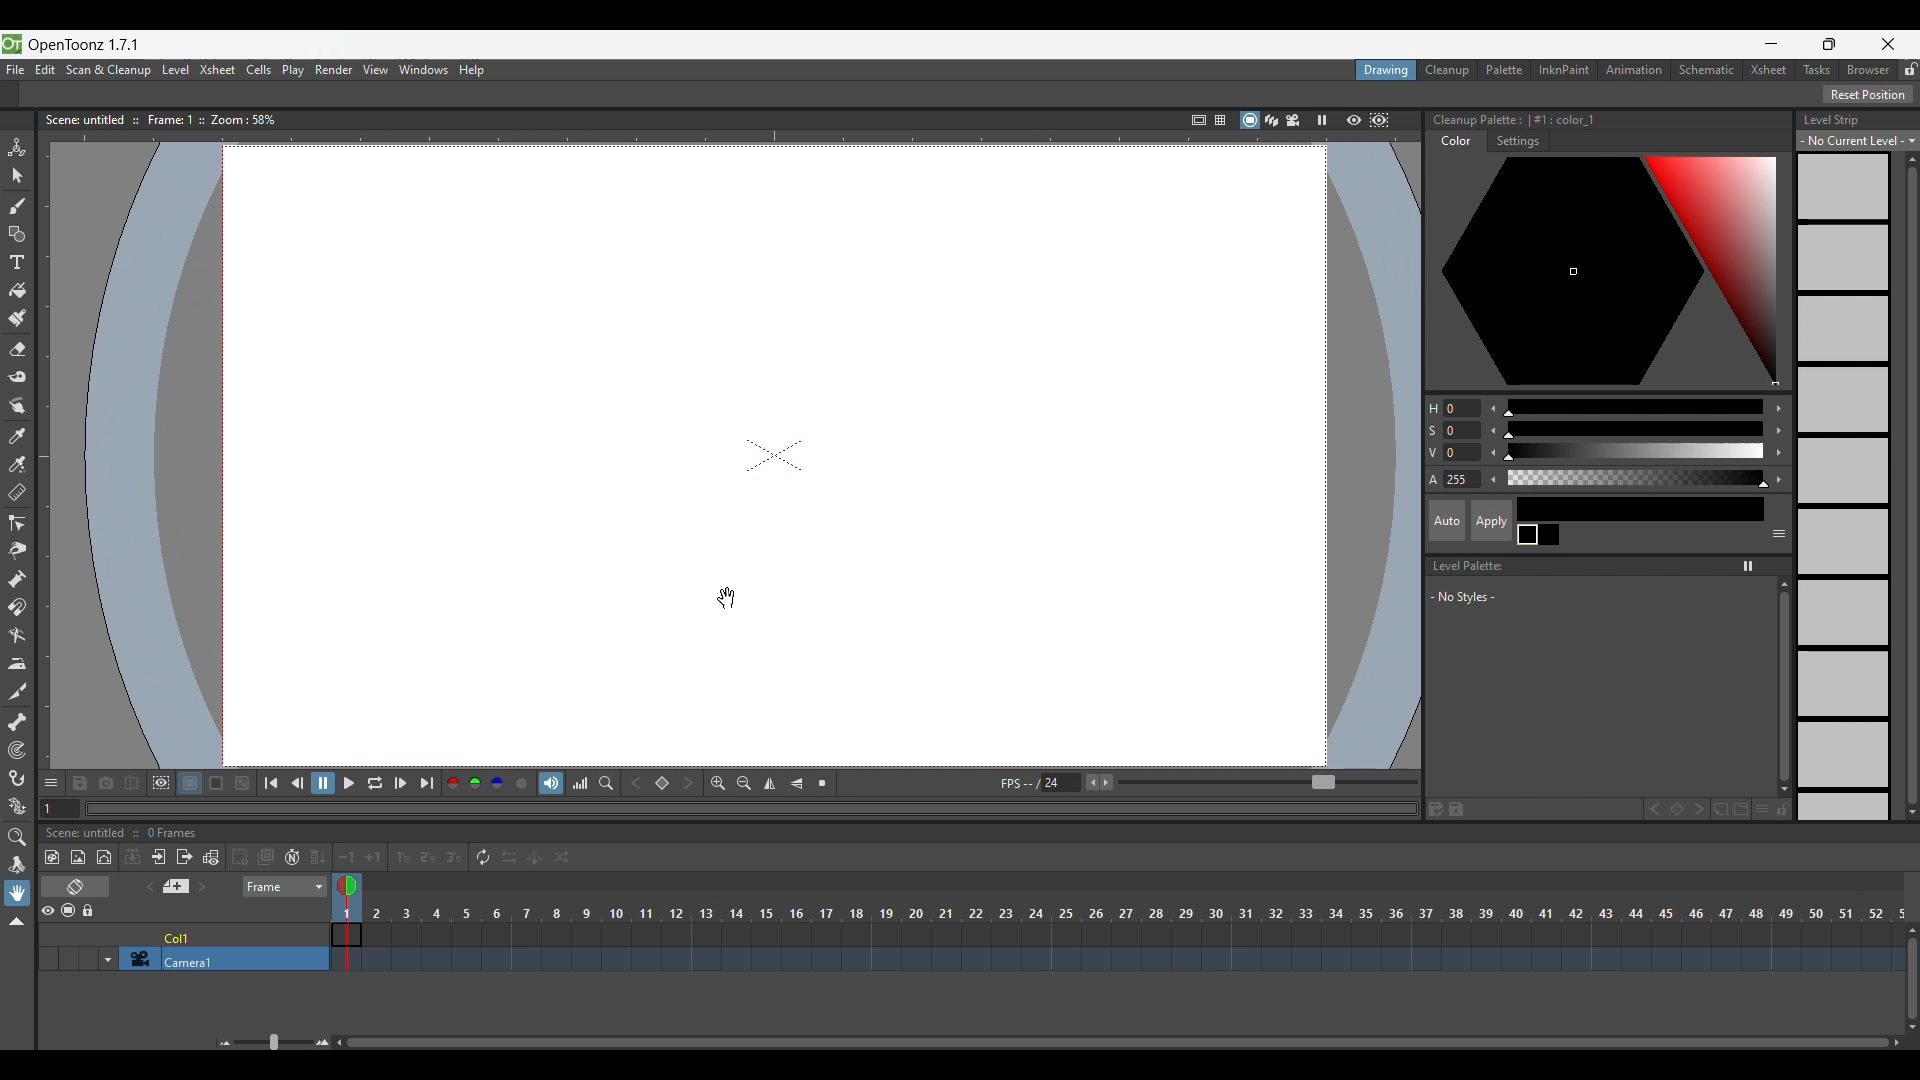 This screenshot has height=1080, width=1920. I want to click on Auto input cell number, so click(292, 857).